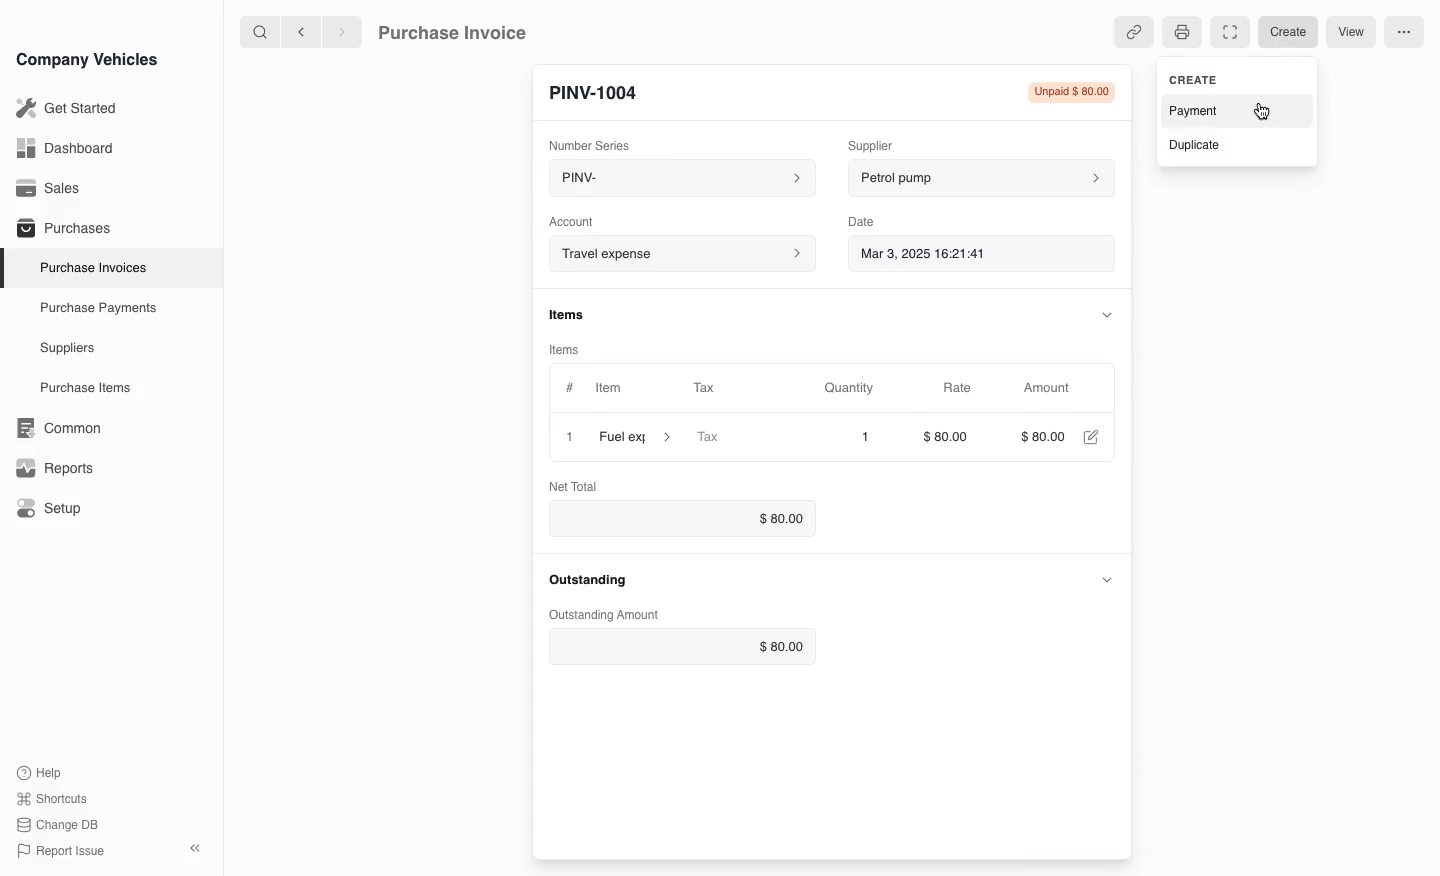 The image size is (1440, 876). Describe the element at coordinates (87, 59) in the screenshot. I see `Company Vehicles` at that location.